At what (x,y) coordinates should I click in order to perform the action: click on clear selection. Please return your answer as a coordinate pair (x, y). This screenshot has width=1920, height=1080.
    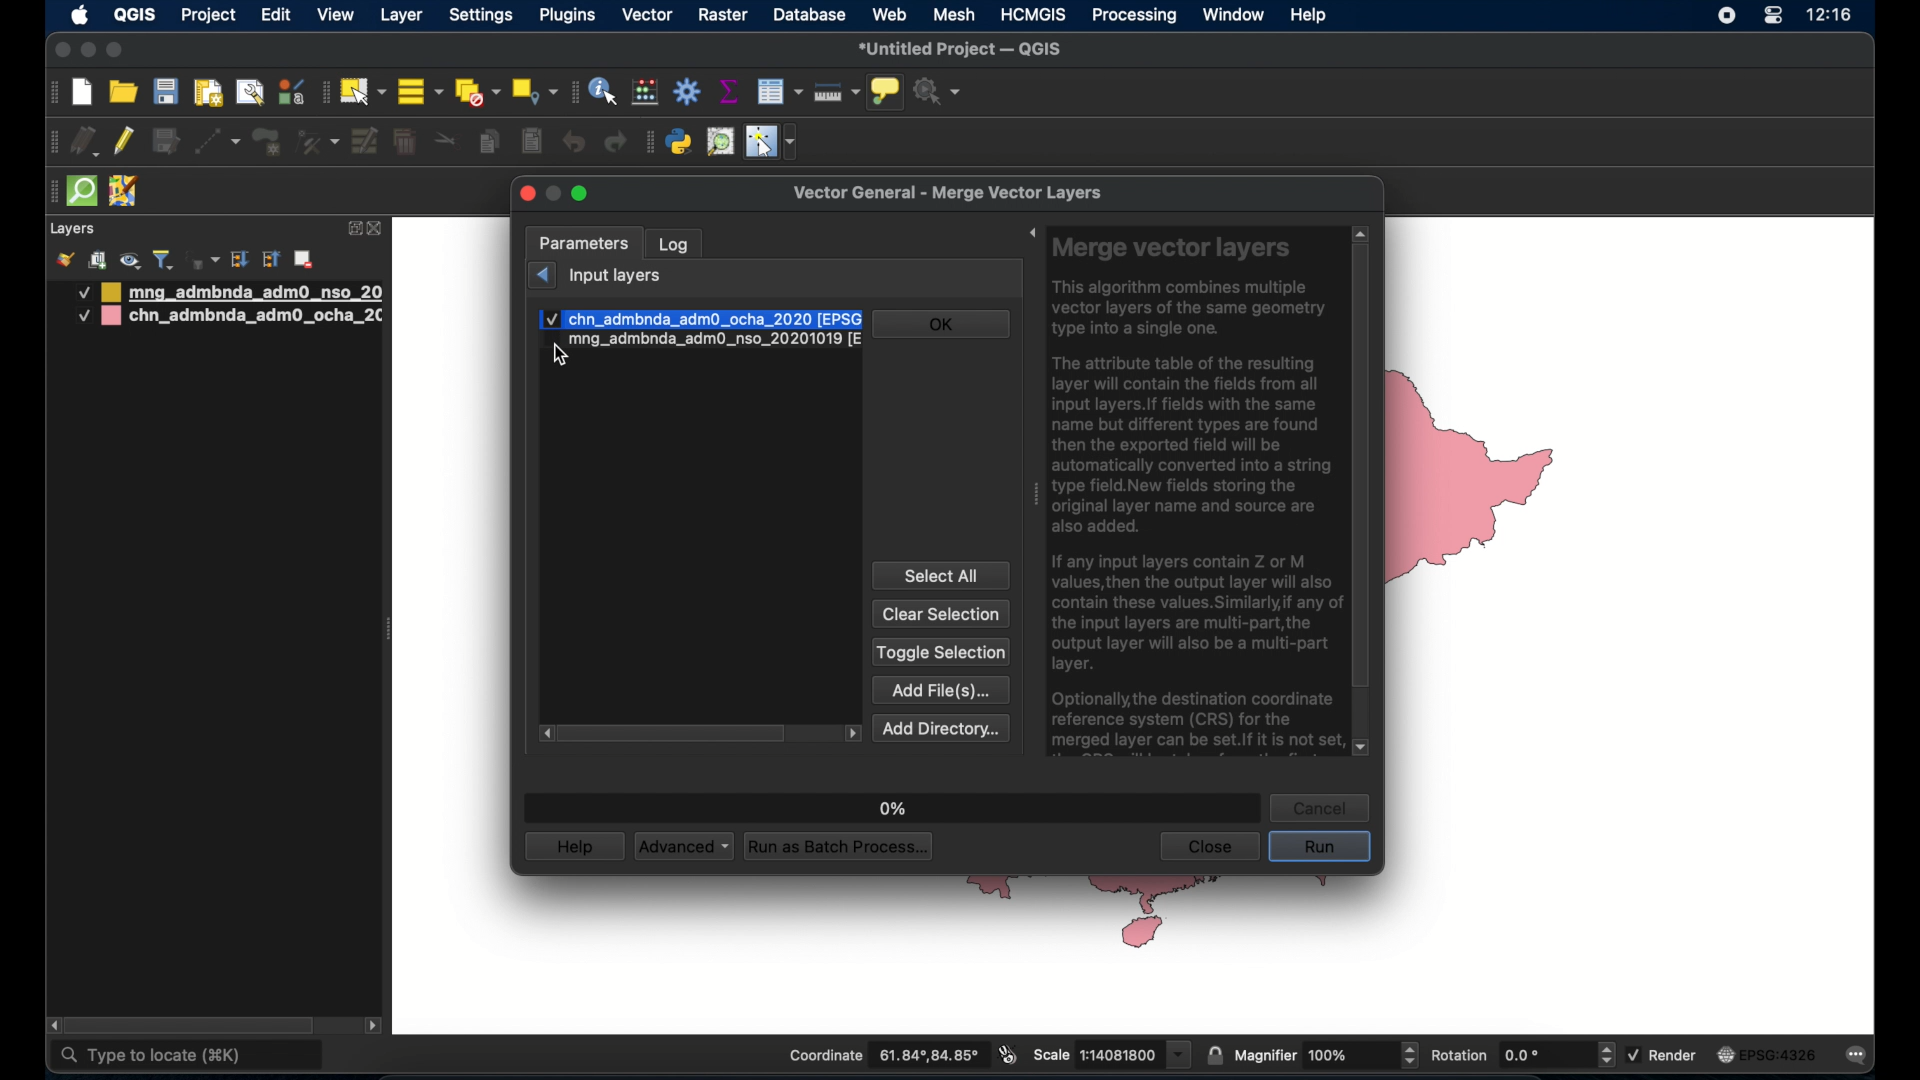
    Looking at the image, I should click on (942, 614).